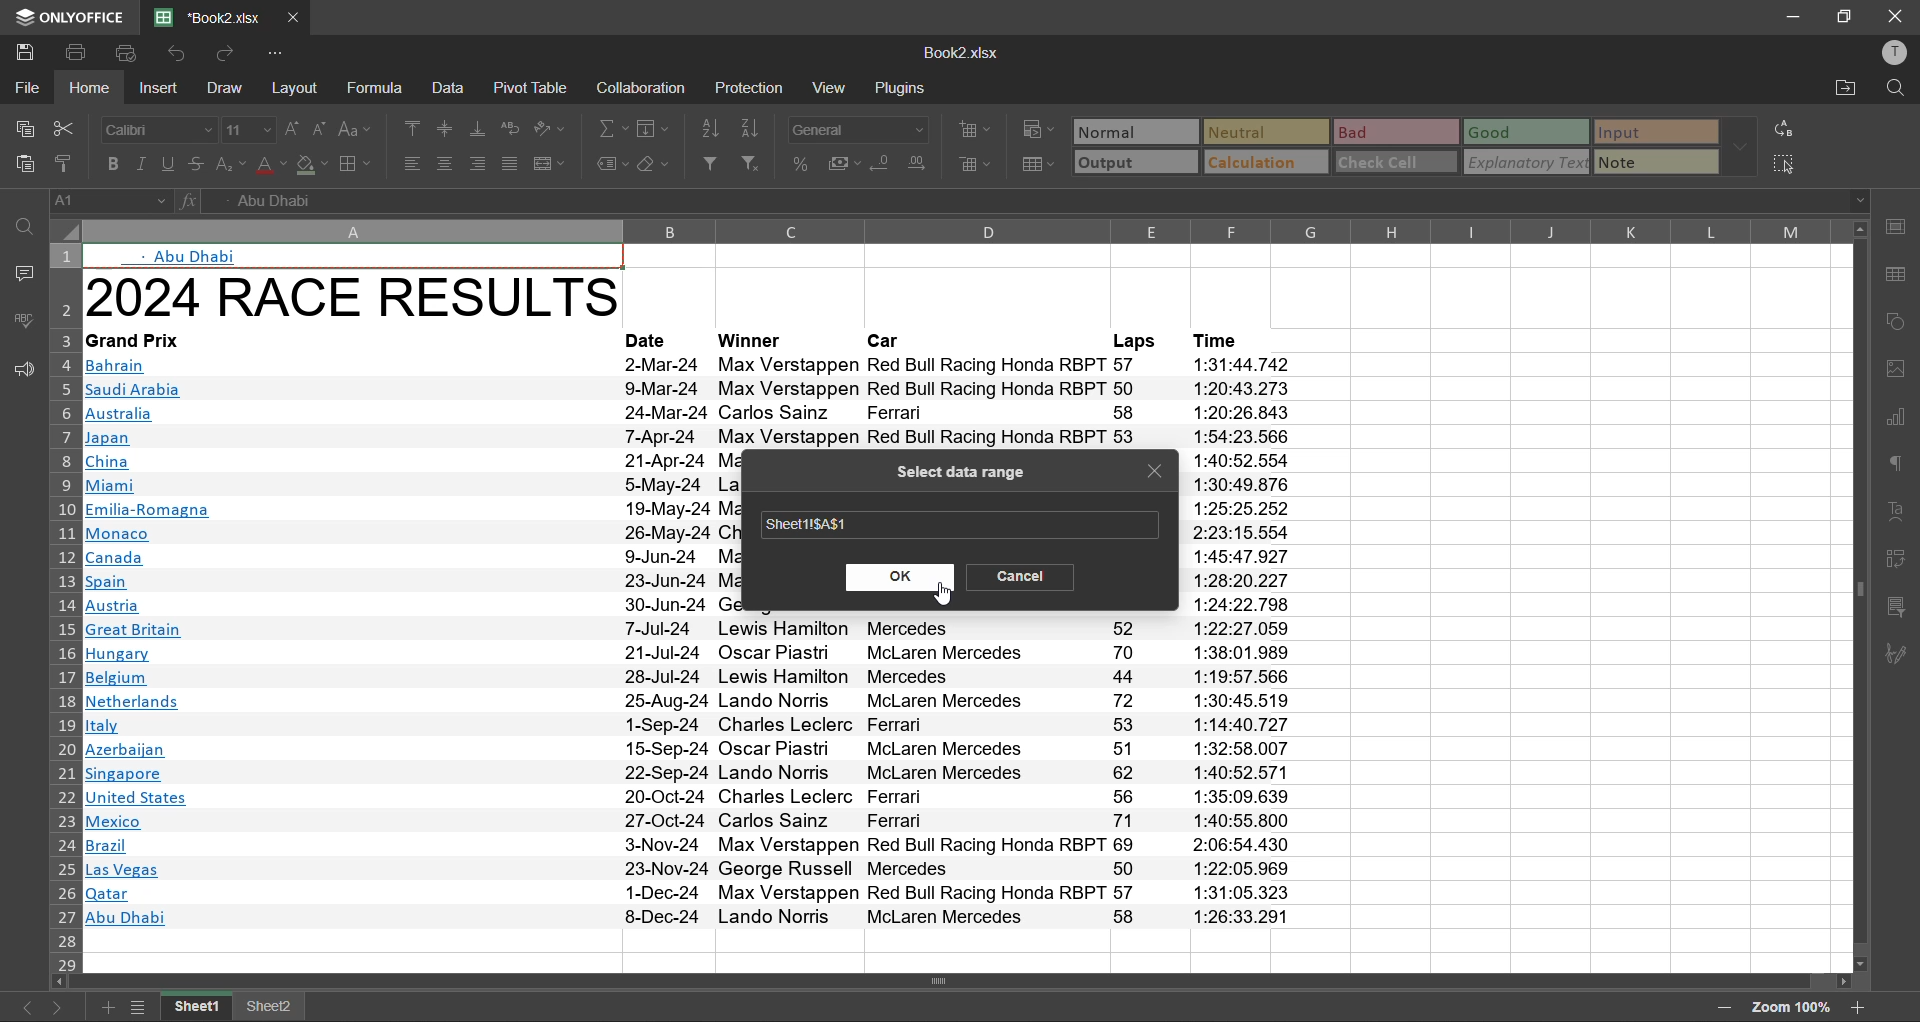  What do you see at coordinates (1898, 322) in the screenshot?
I see `shapes` at bounding box center [1898, 322].